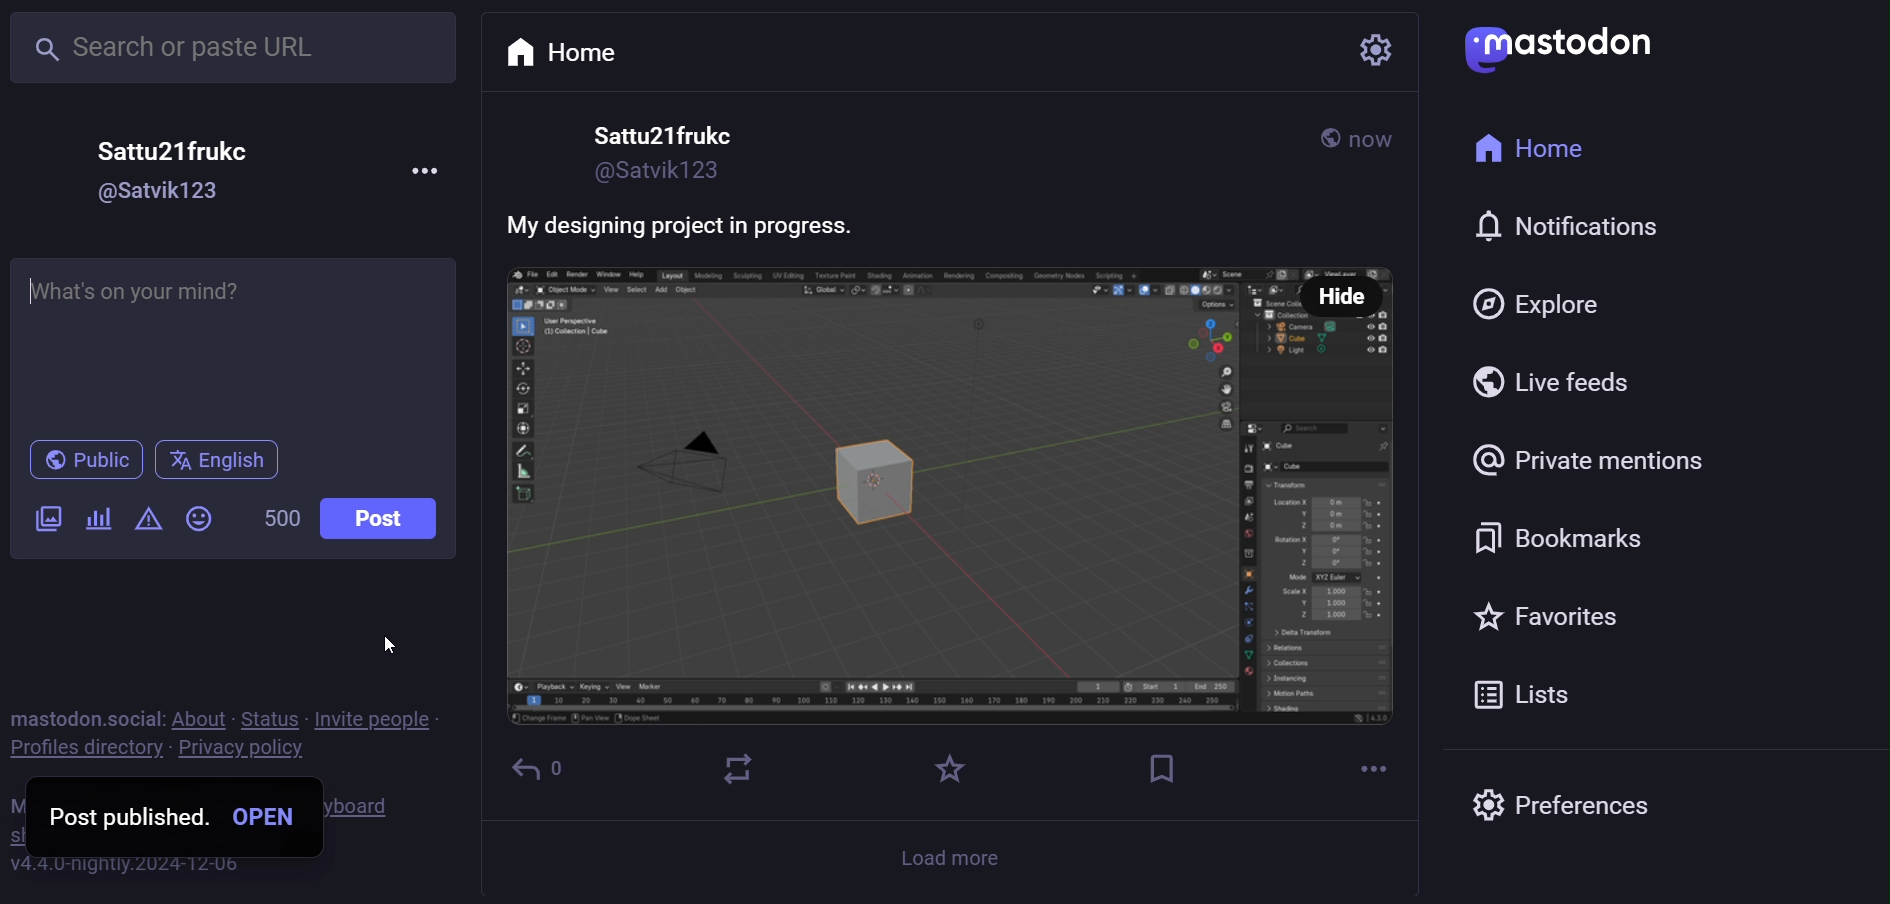 The height and width of the screenshot is (904, 1890). I want to click on mastodon, so click(1566, 42).